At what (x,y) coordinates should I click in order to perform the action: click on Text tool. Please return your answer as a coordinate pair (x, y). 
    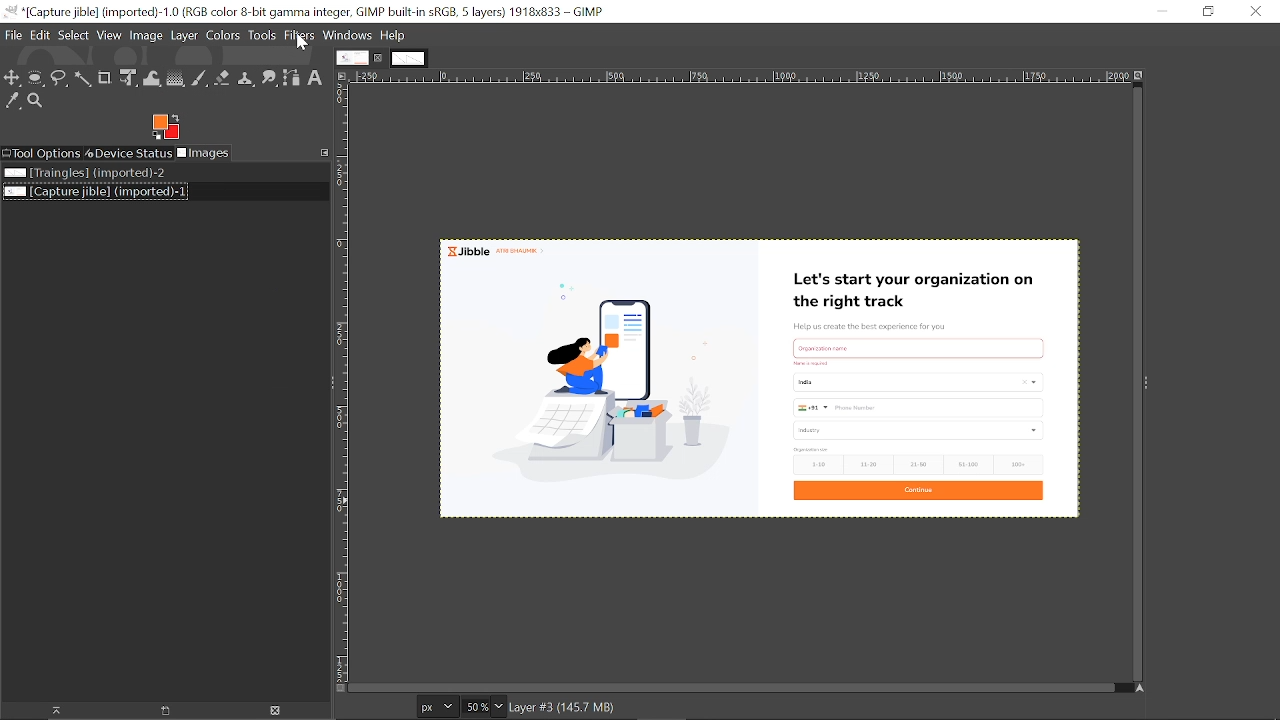
    Looking at the image, I should click on (316, 79).